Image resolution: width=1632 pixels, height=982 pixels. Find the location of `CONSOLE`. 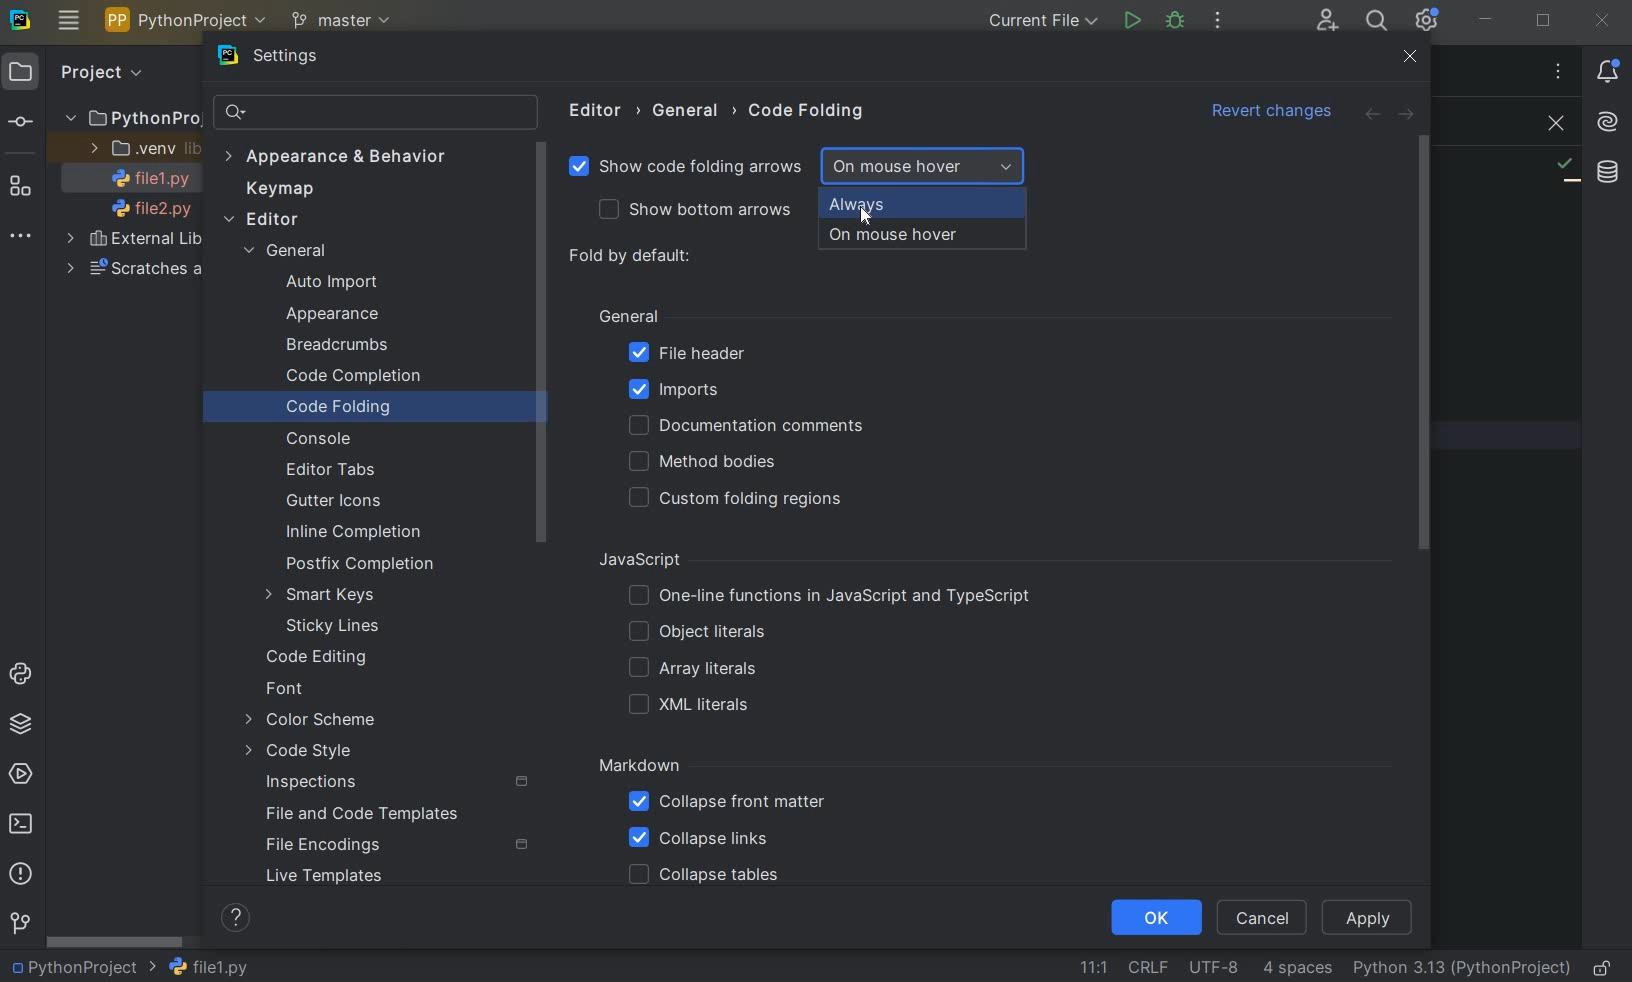

CONSOLE is located at coordinates (326, 439).